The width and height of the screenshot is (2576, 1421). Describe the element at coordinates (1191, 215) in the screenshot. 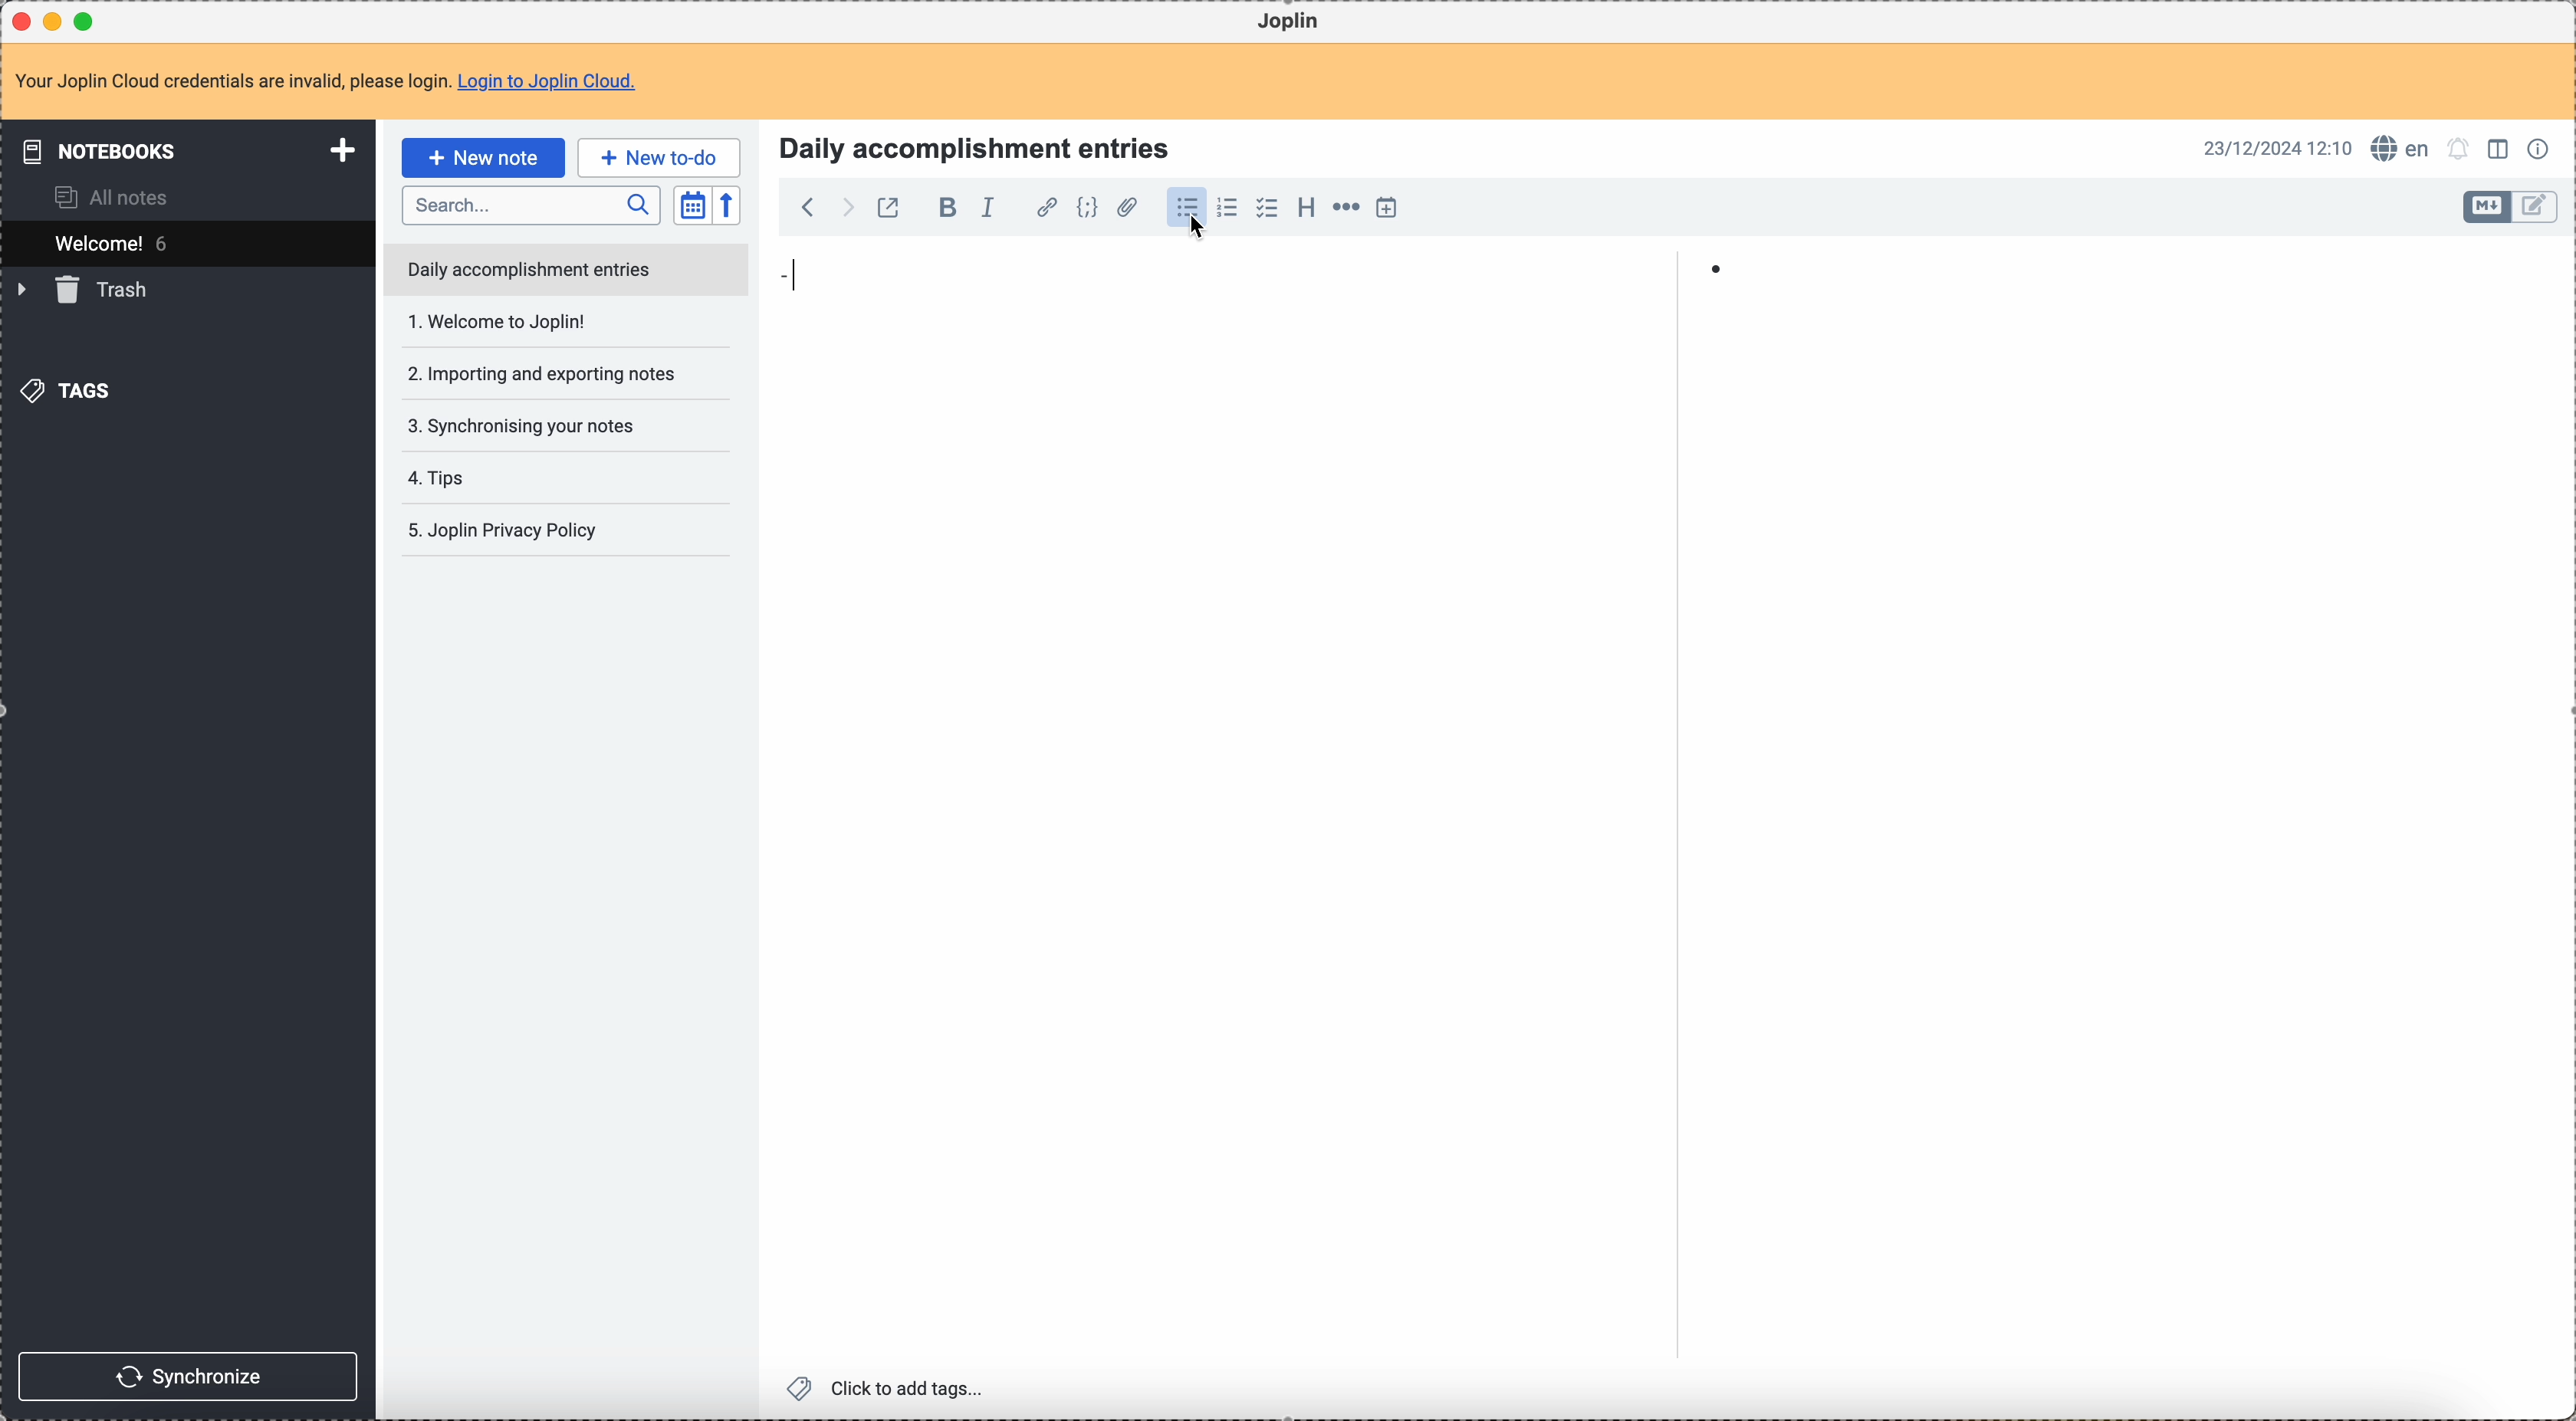

I see `click on bulleted list` at that location.